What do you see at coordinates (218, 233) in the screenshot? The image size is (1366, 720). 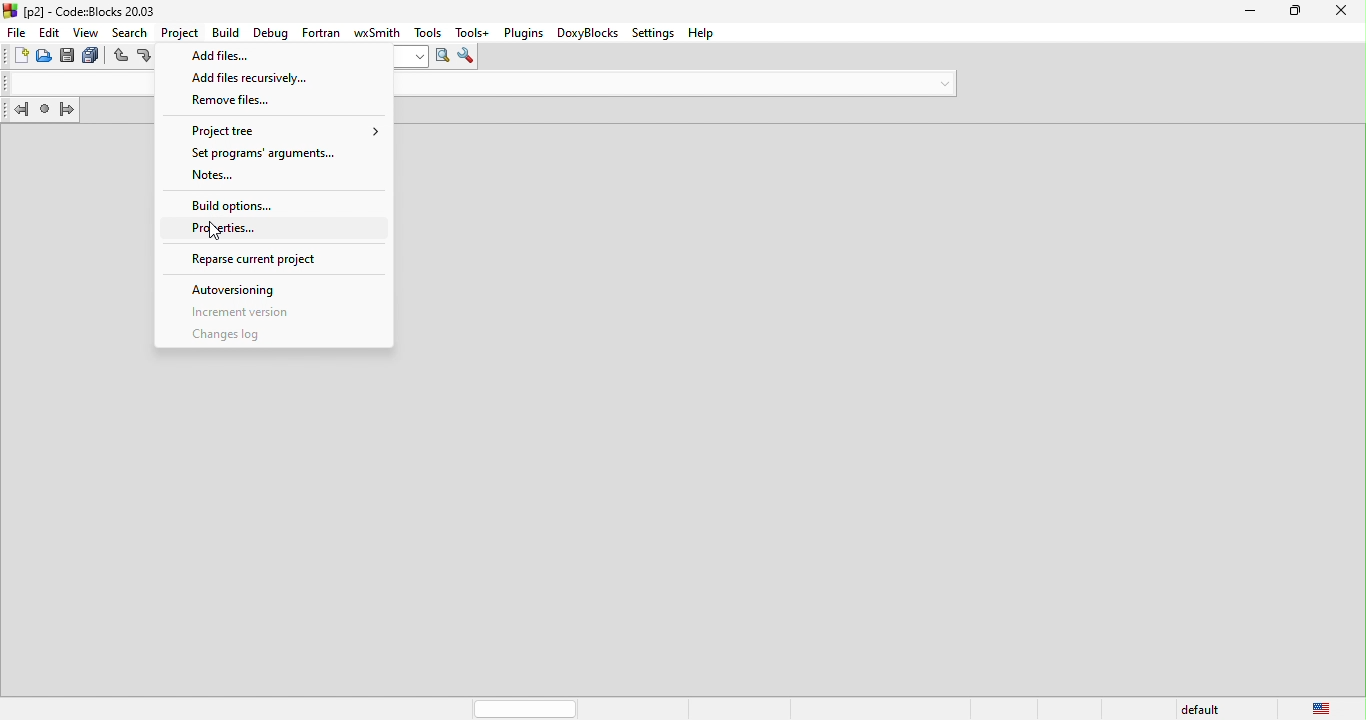 I see `cursor movement` at bounding box center [218, 233].